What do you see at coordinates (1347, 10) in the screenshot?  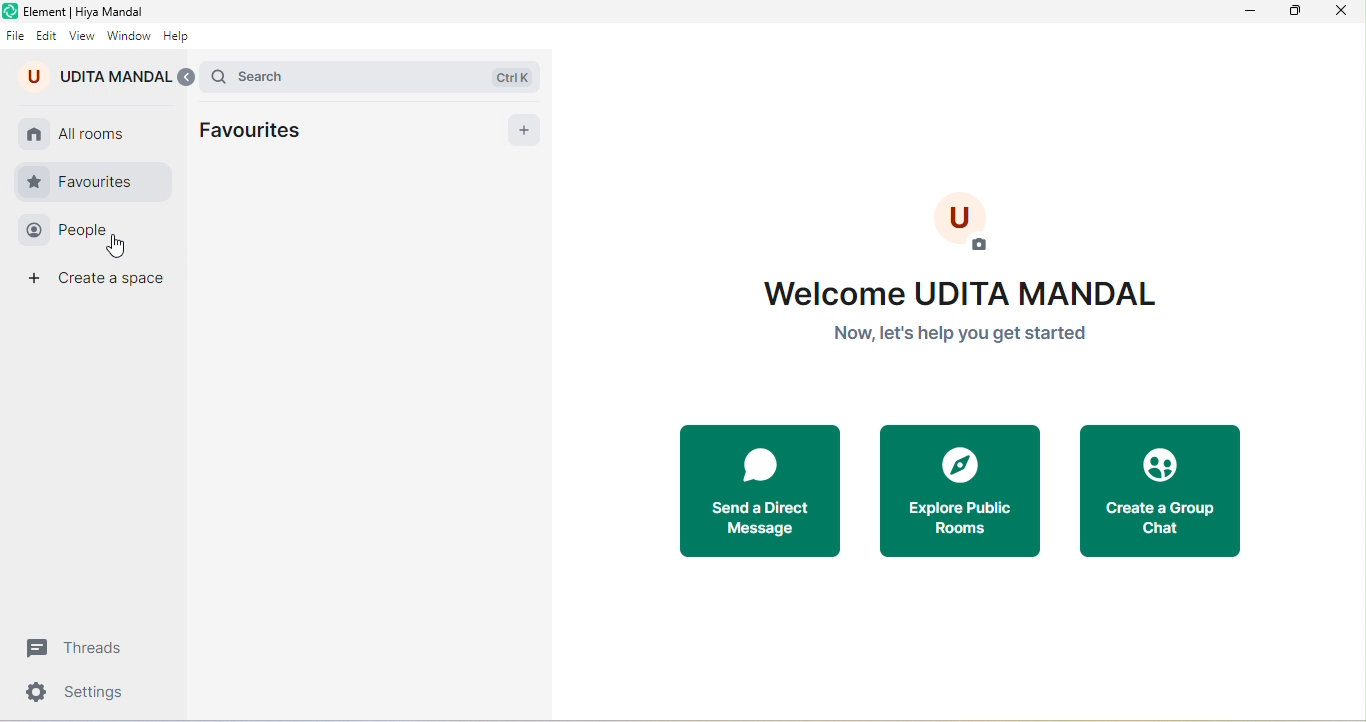 I see `close` at bounding box center [1347, 10].